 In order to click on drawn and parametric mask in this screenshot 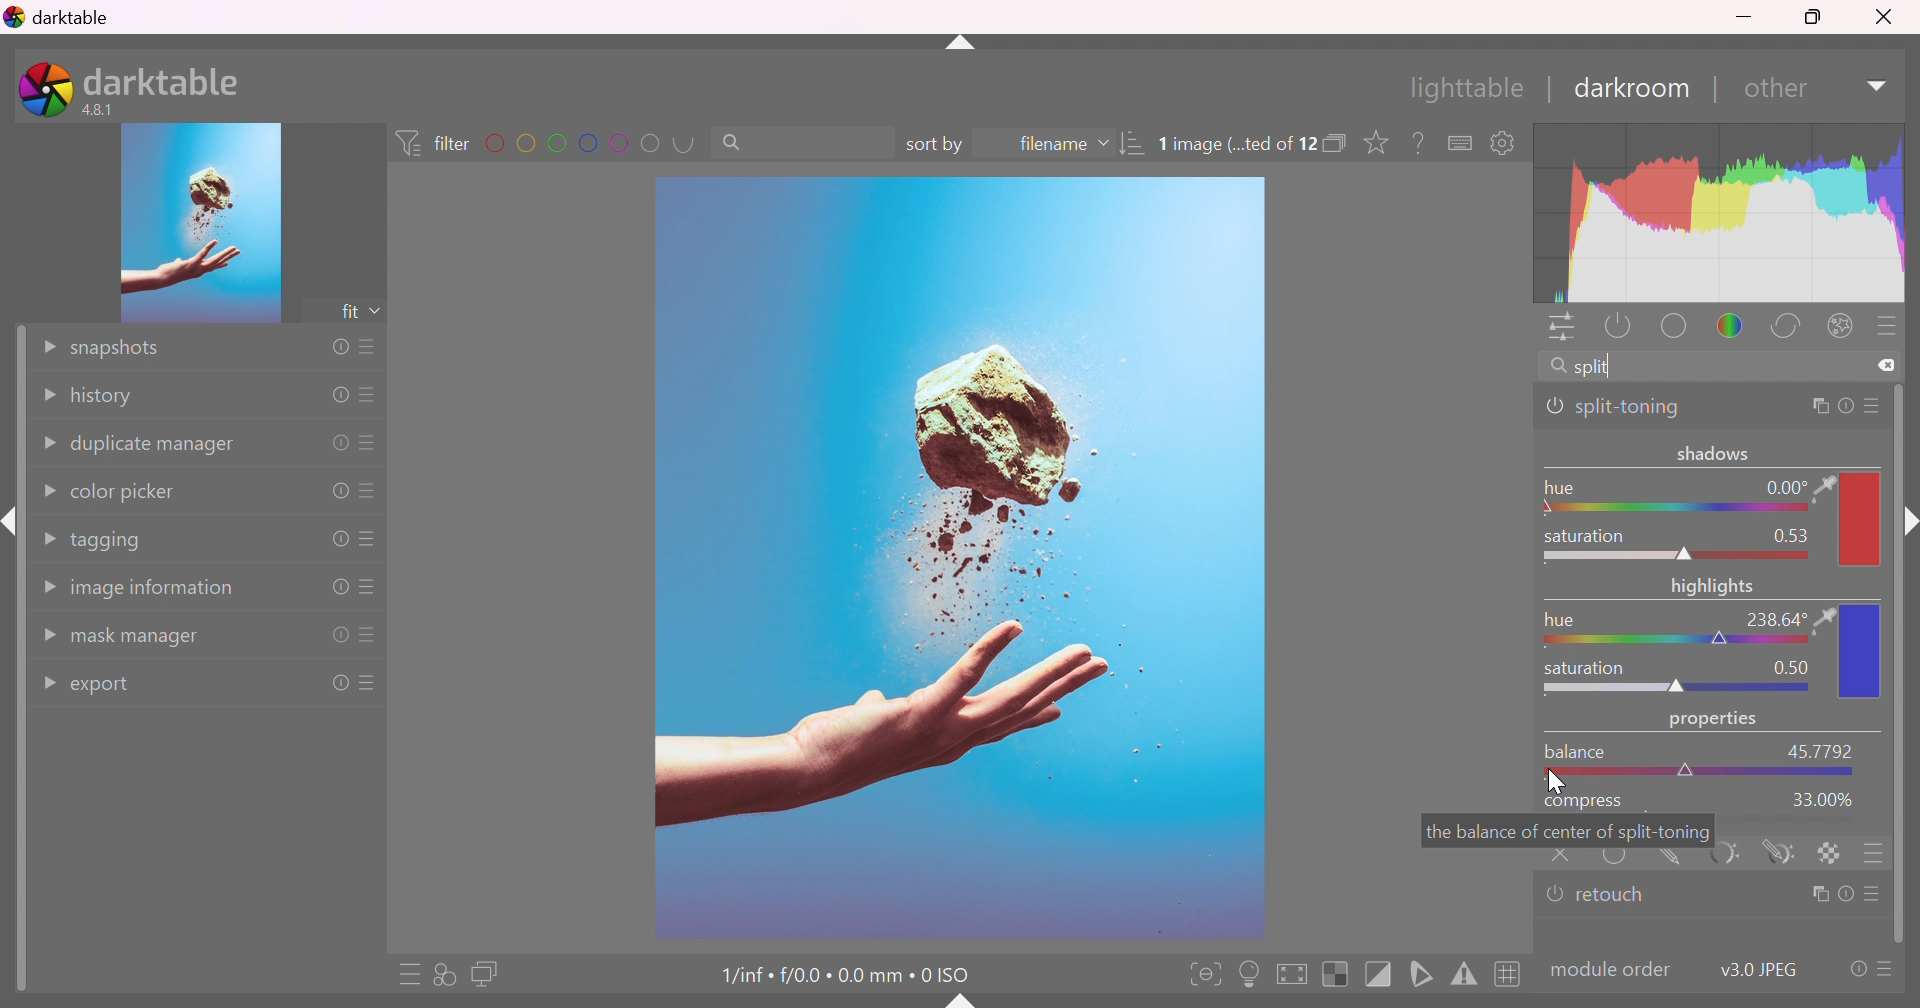, I will do `click(1779, 850)`.